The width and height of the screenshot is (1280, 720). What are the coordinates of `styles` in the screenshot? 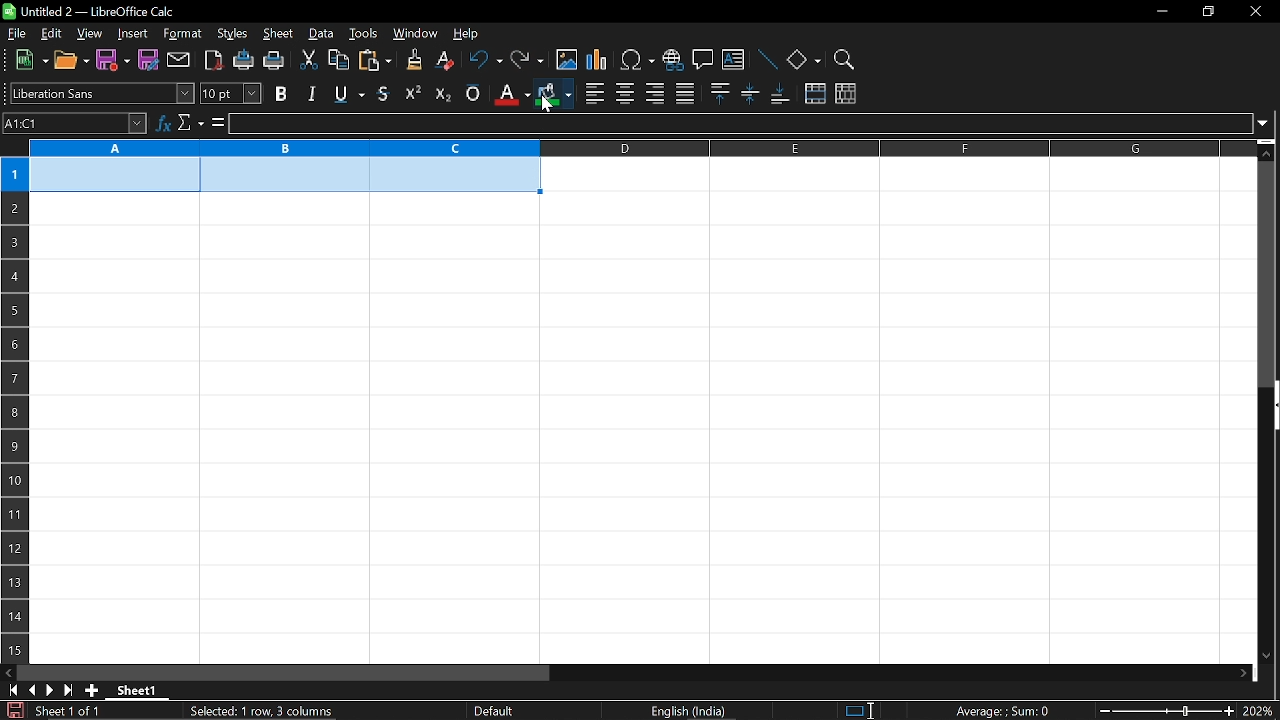 It's located at (232, 35).